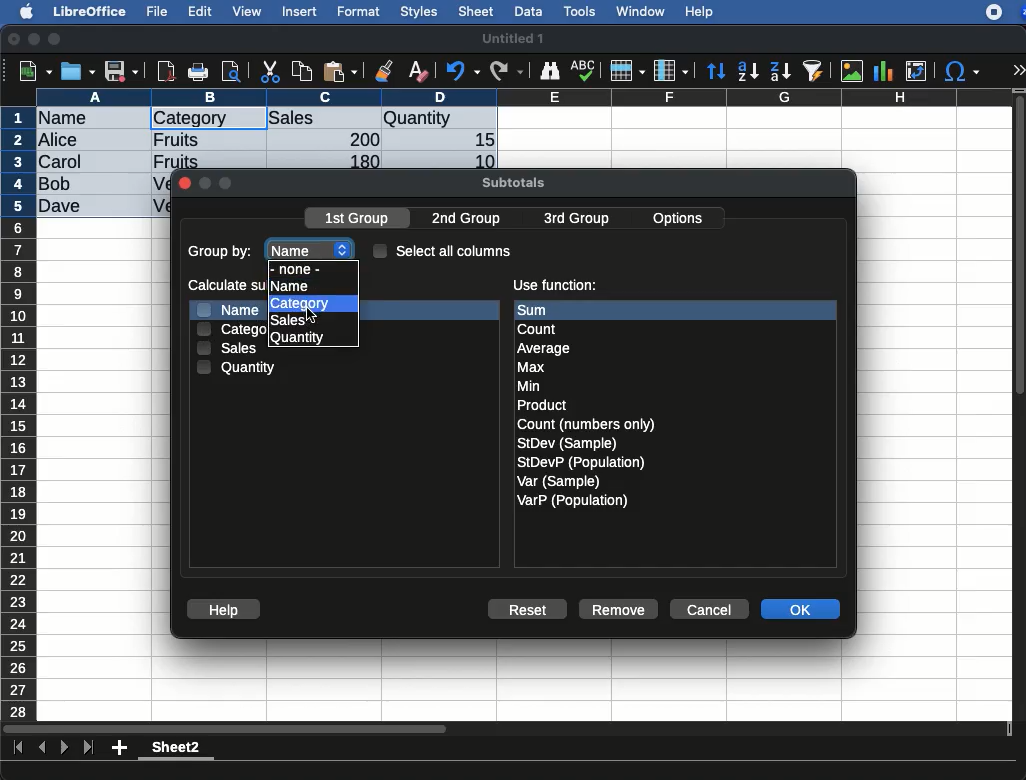 The width and height of the screenshot is (1026, 780). What do you see at coordinates (247, 11) in the screenshot?
I see `view` at bounding box center [247, 11].